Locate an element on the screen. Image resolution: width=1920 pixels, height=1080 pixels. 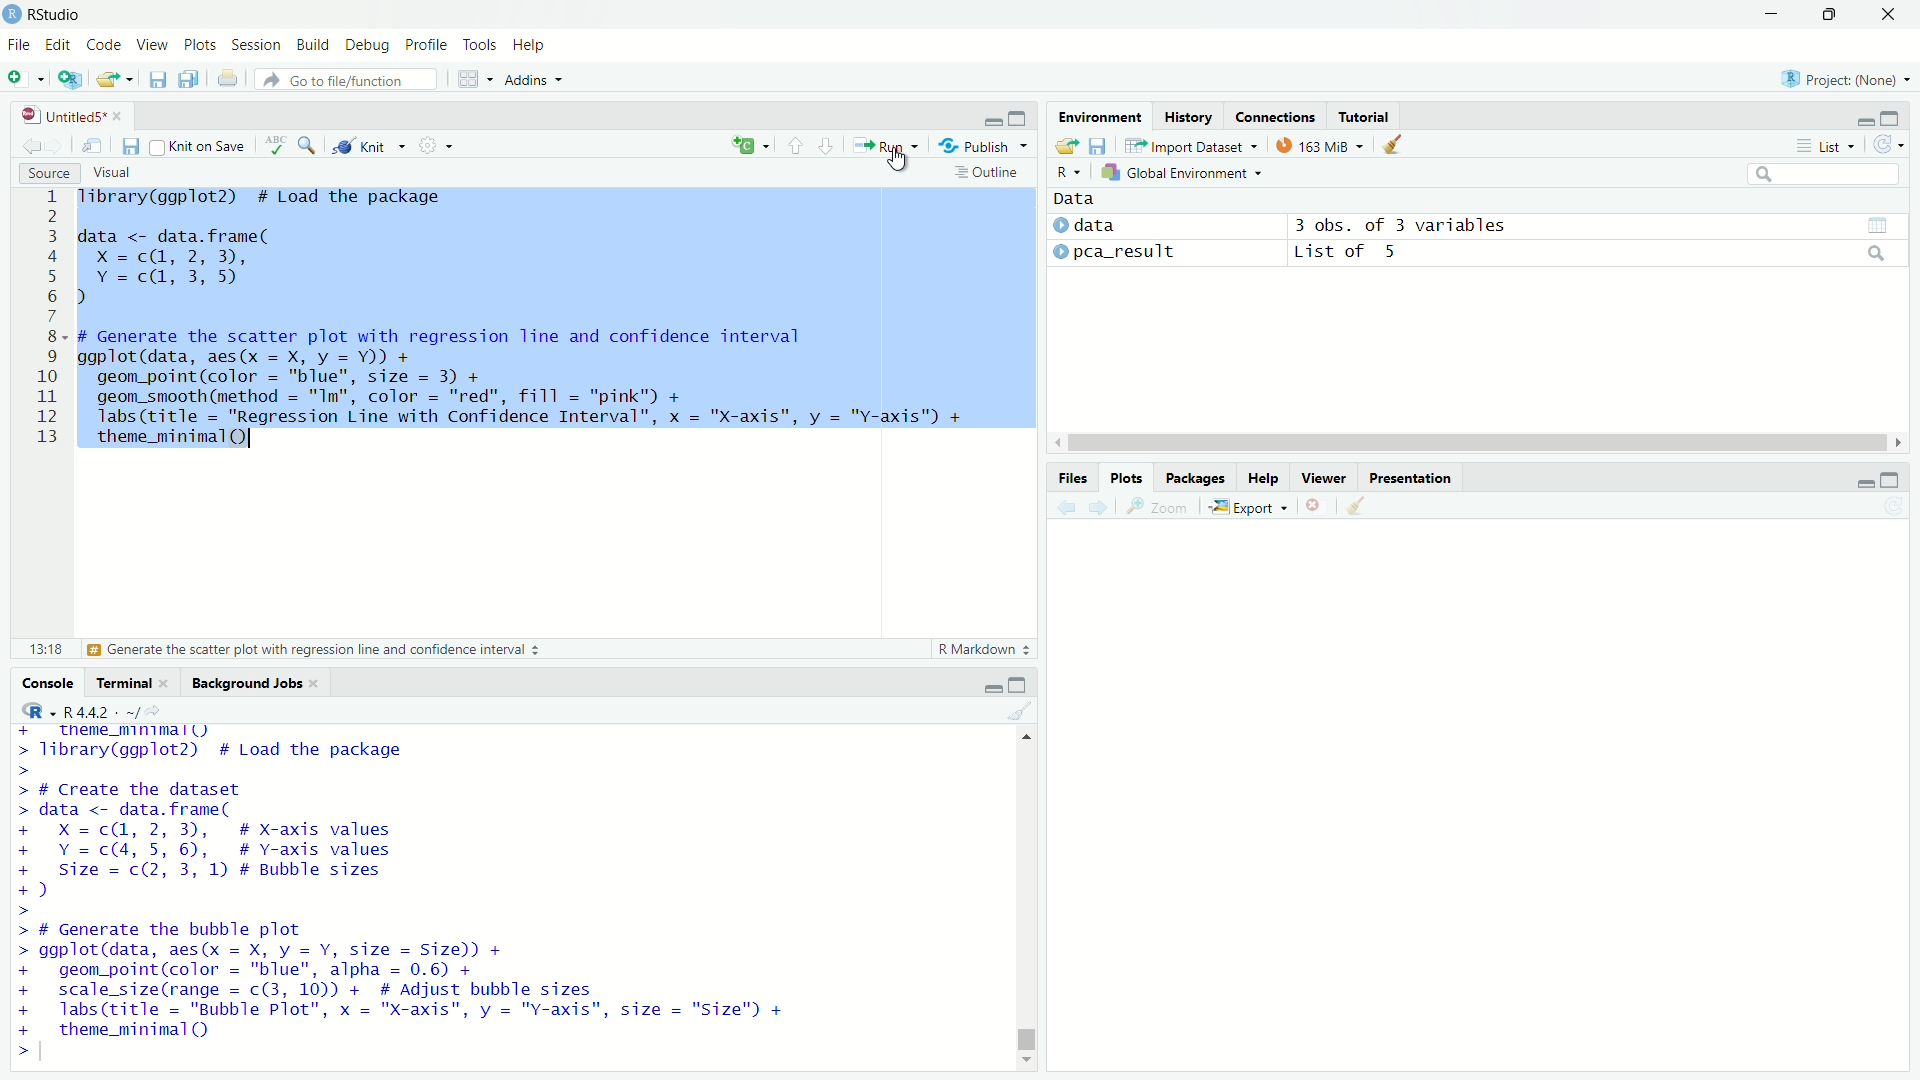
Addins is located at coordinates (533, 79).